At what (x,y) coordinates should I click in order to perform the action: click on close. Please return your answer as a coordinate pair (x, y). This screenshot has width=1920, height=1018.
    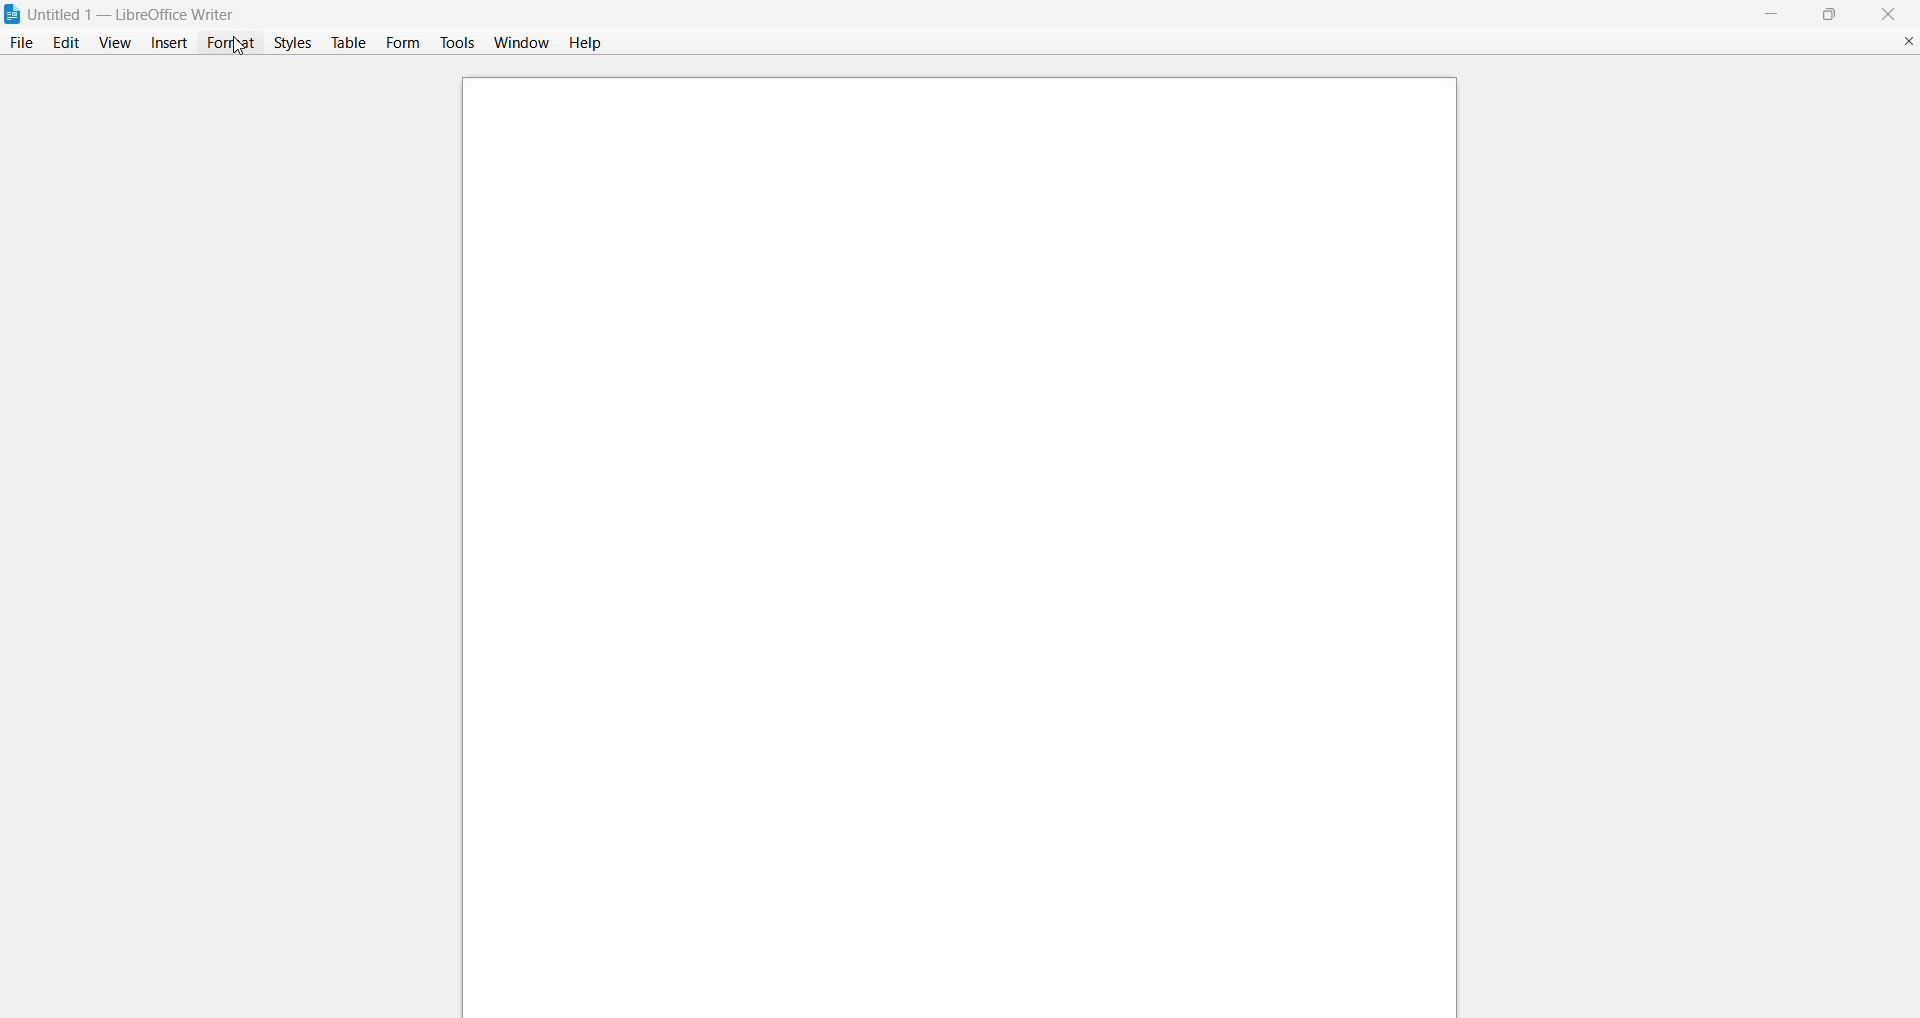
    Looking at the image, I should click on (1887, 14).